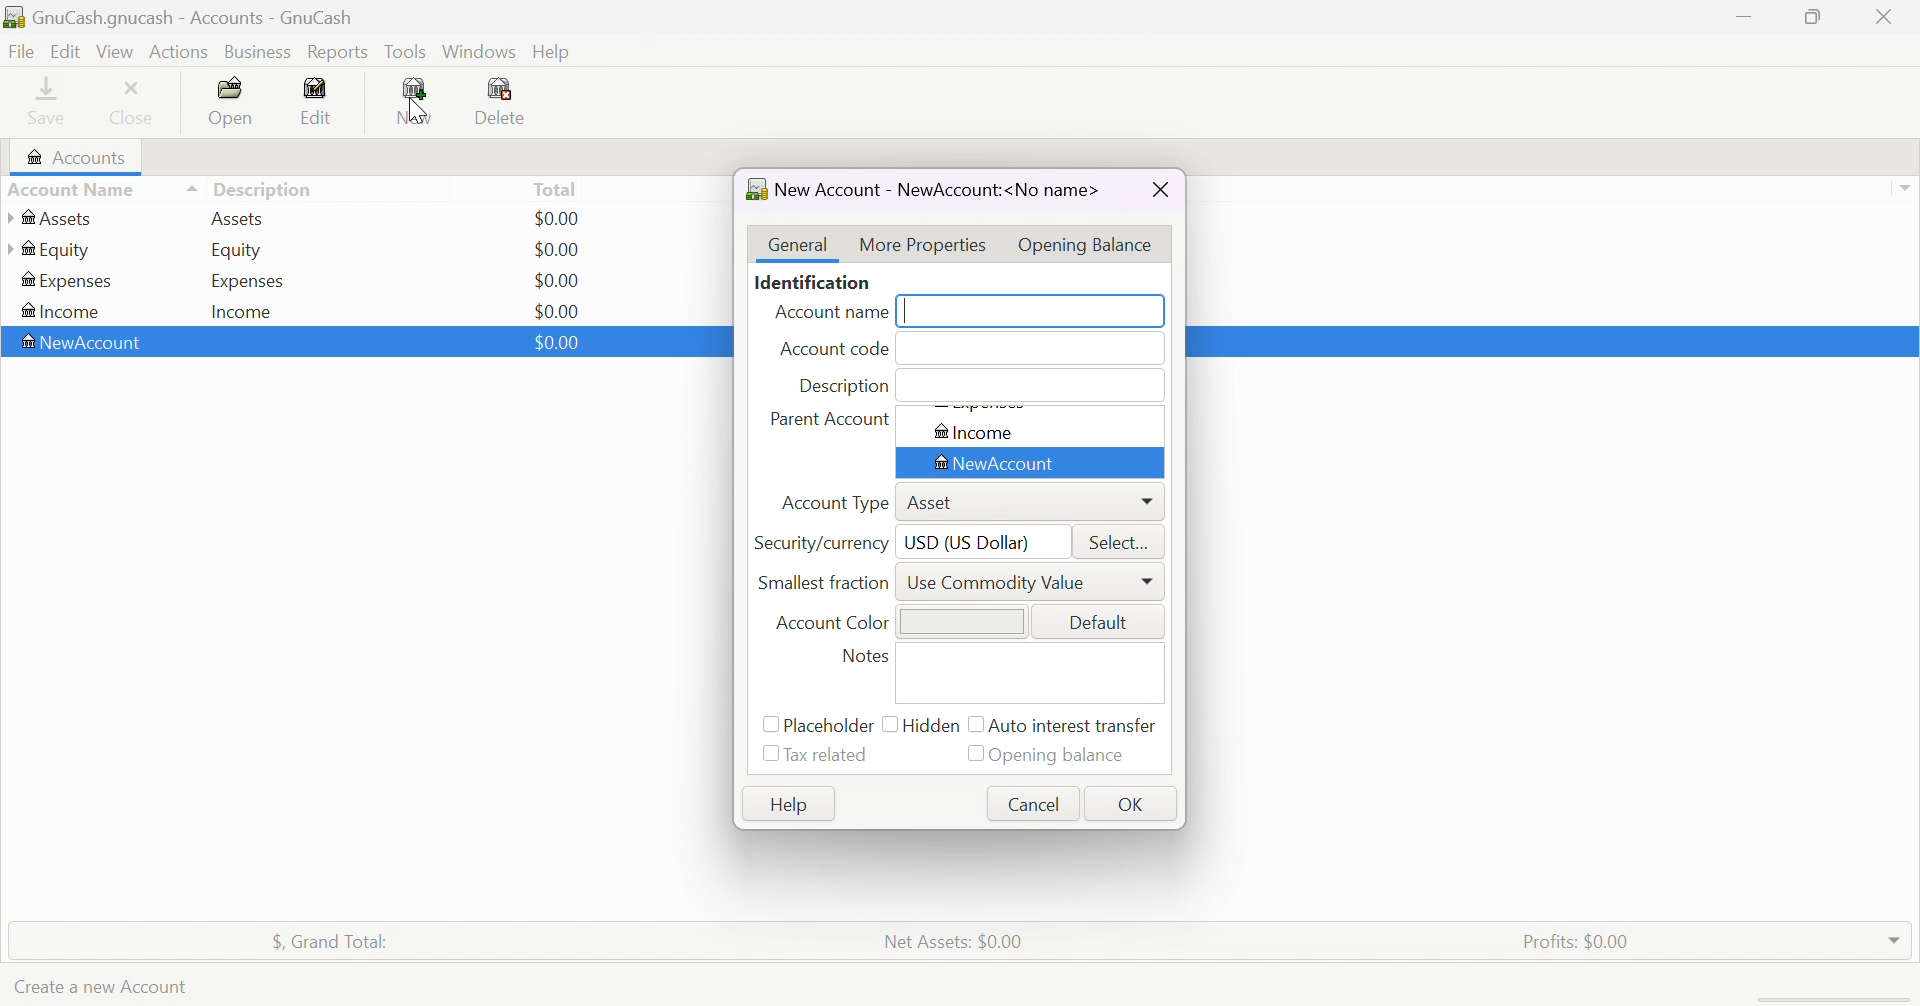  Describe the element at coordinates (269, 188) in the screenshot. I see `Description` at that location.